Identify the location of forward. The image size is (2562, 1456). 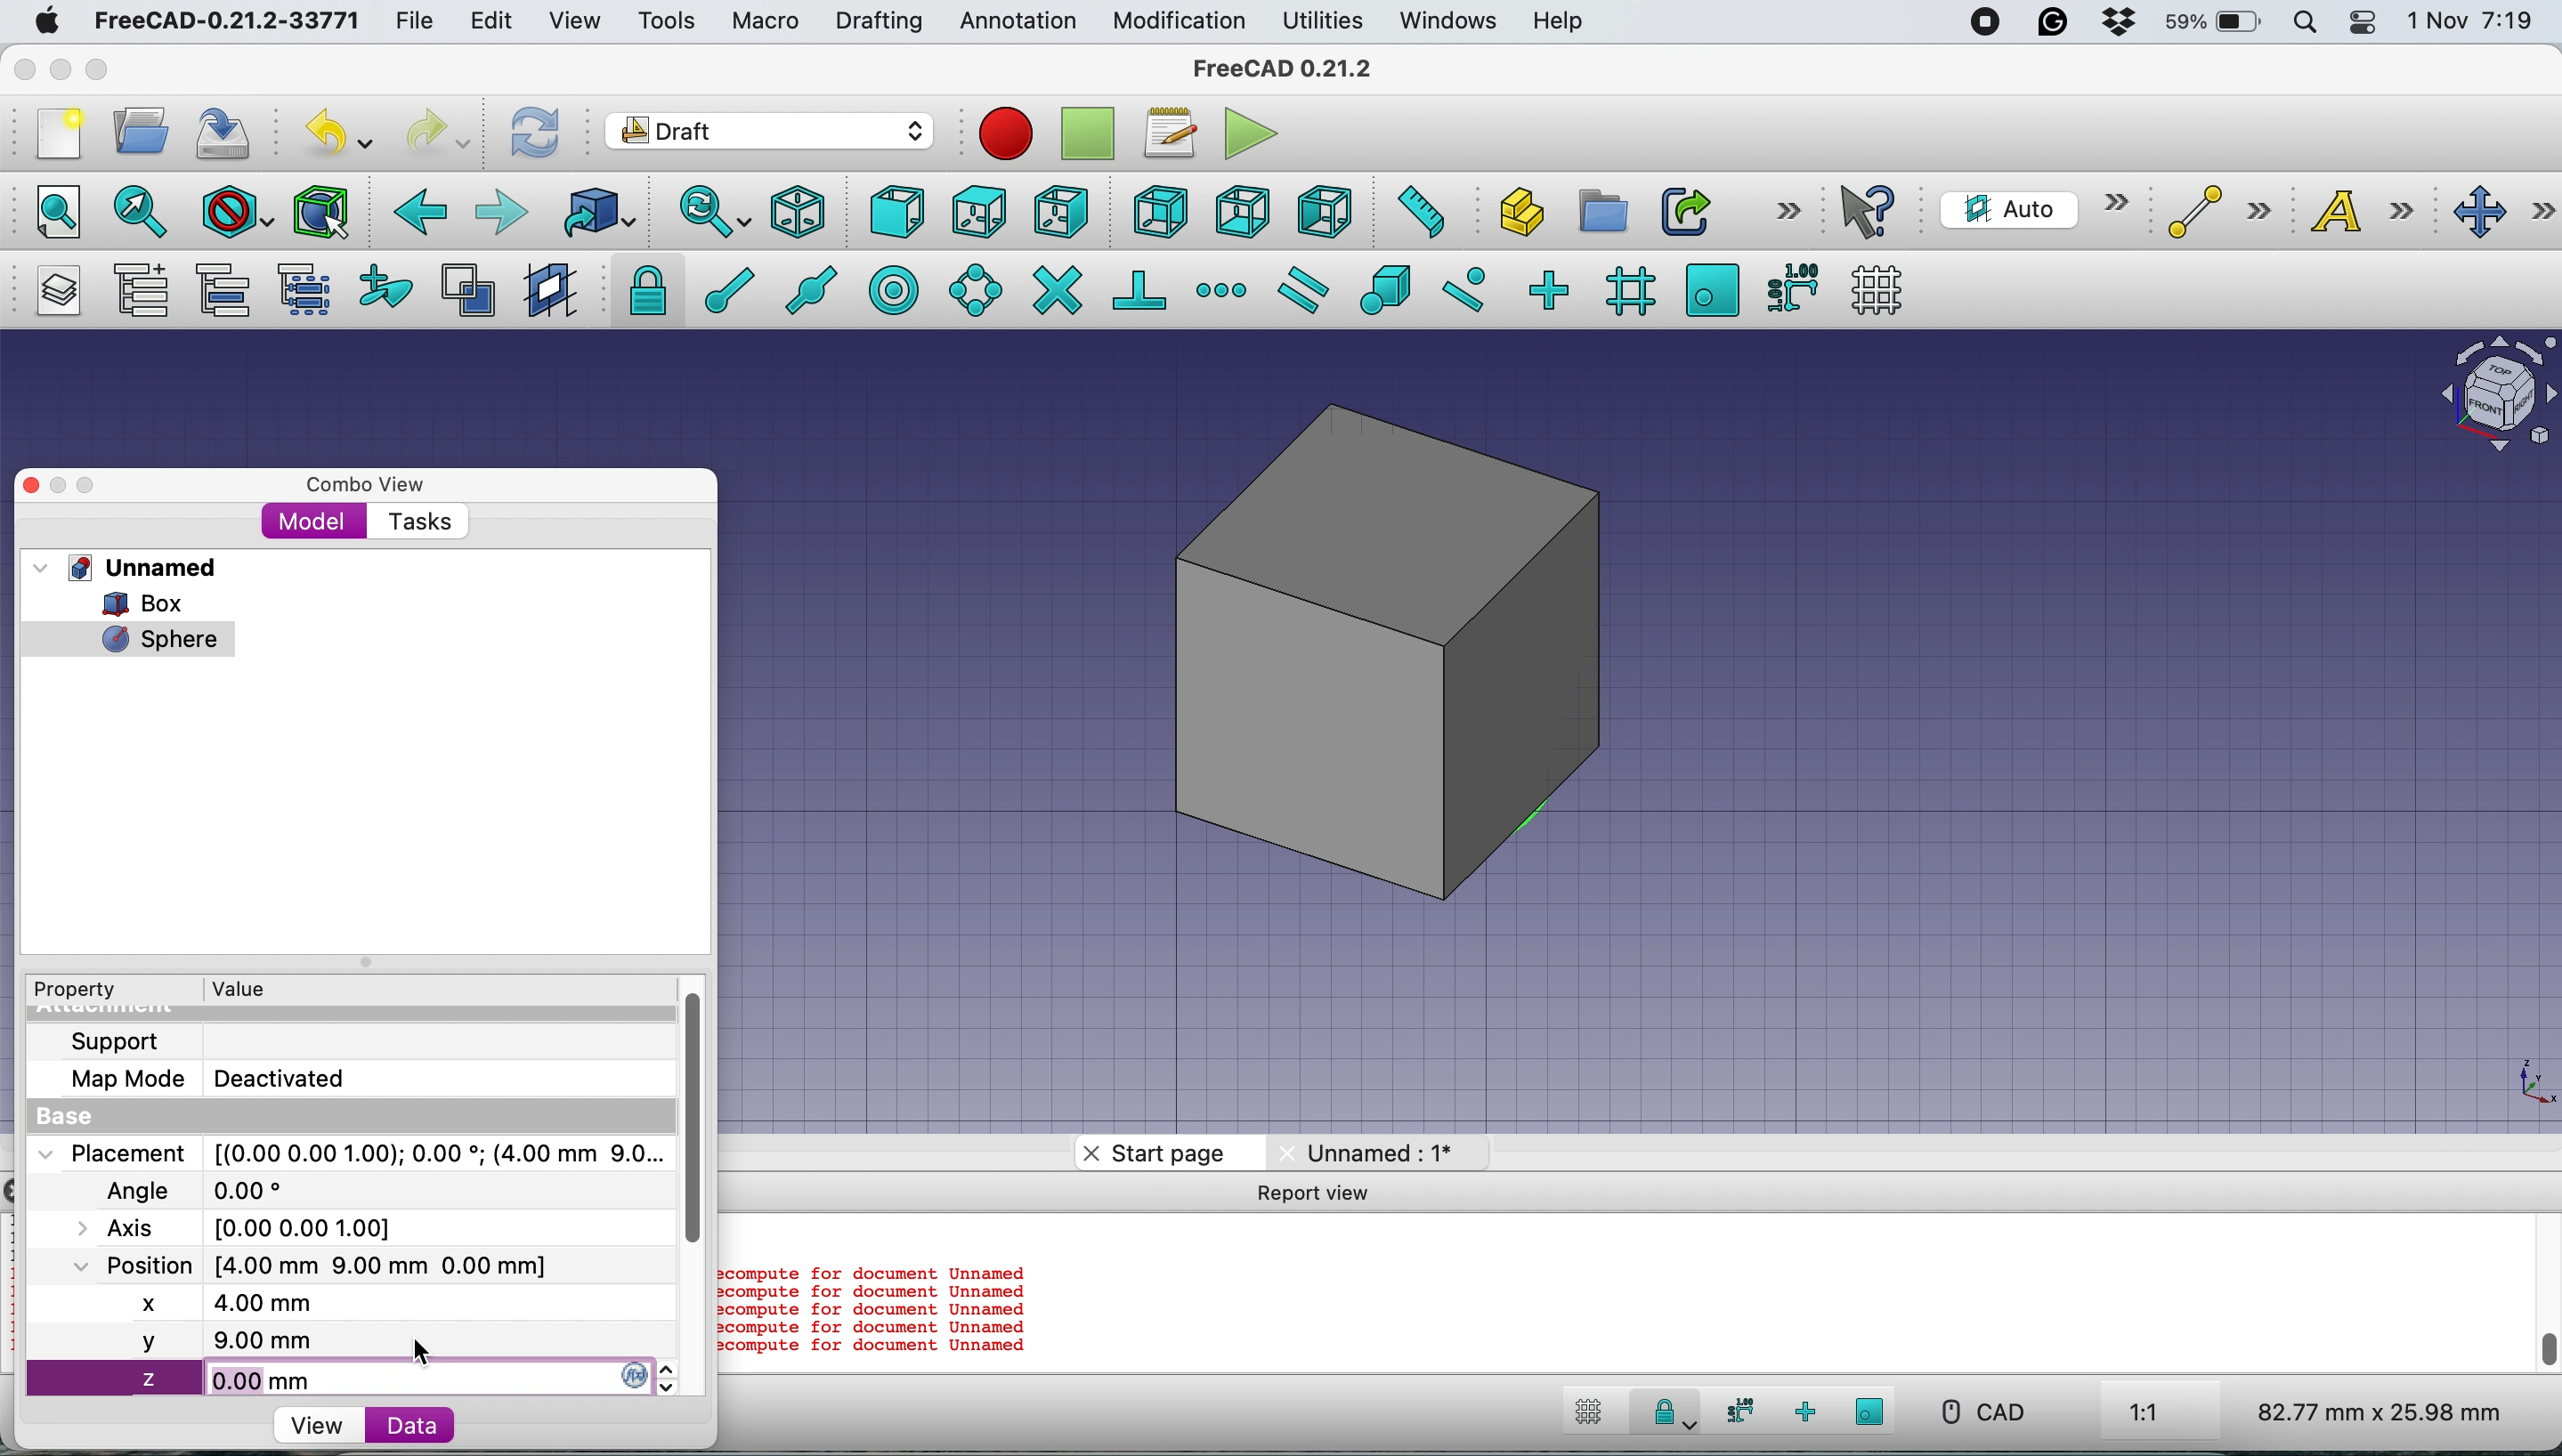
(500, 211).